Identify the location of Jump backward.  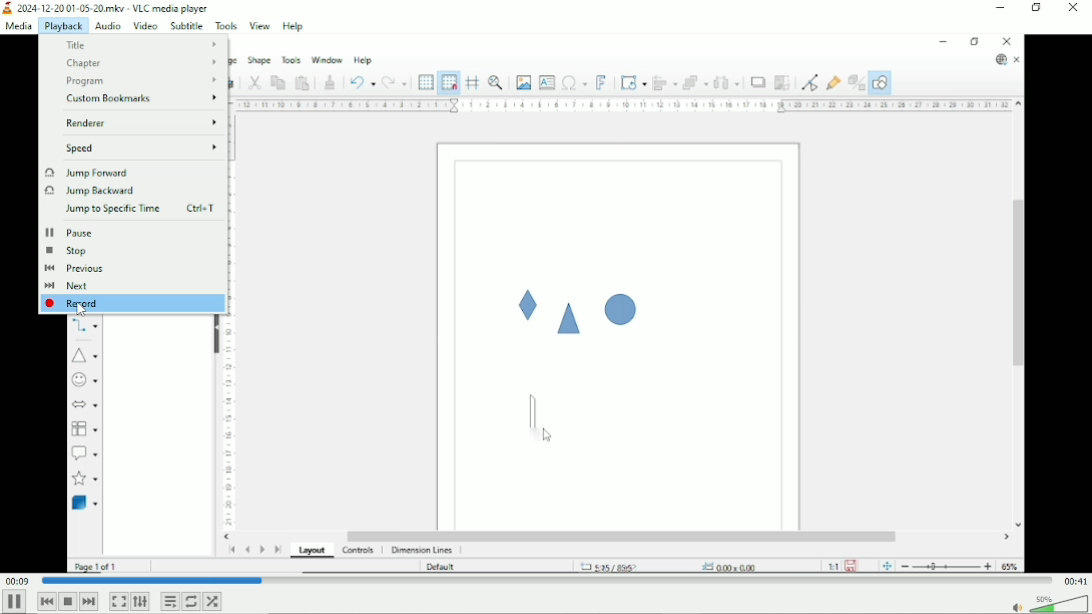
(90, 192).